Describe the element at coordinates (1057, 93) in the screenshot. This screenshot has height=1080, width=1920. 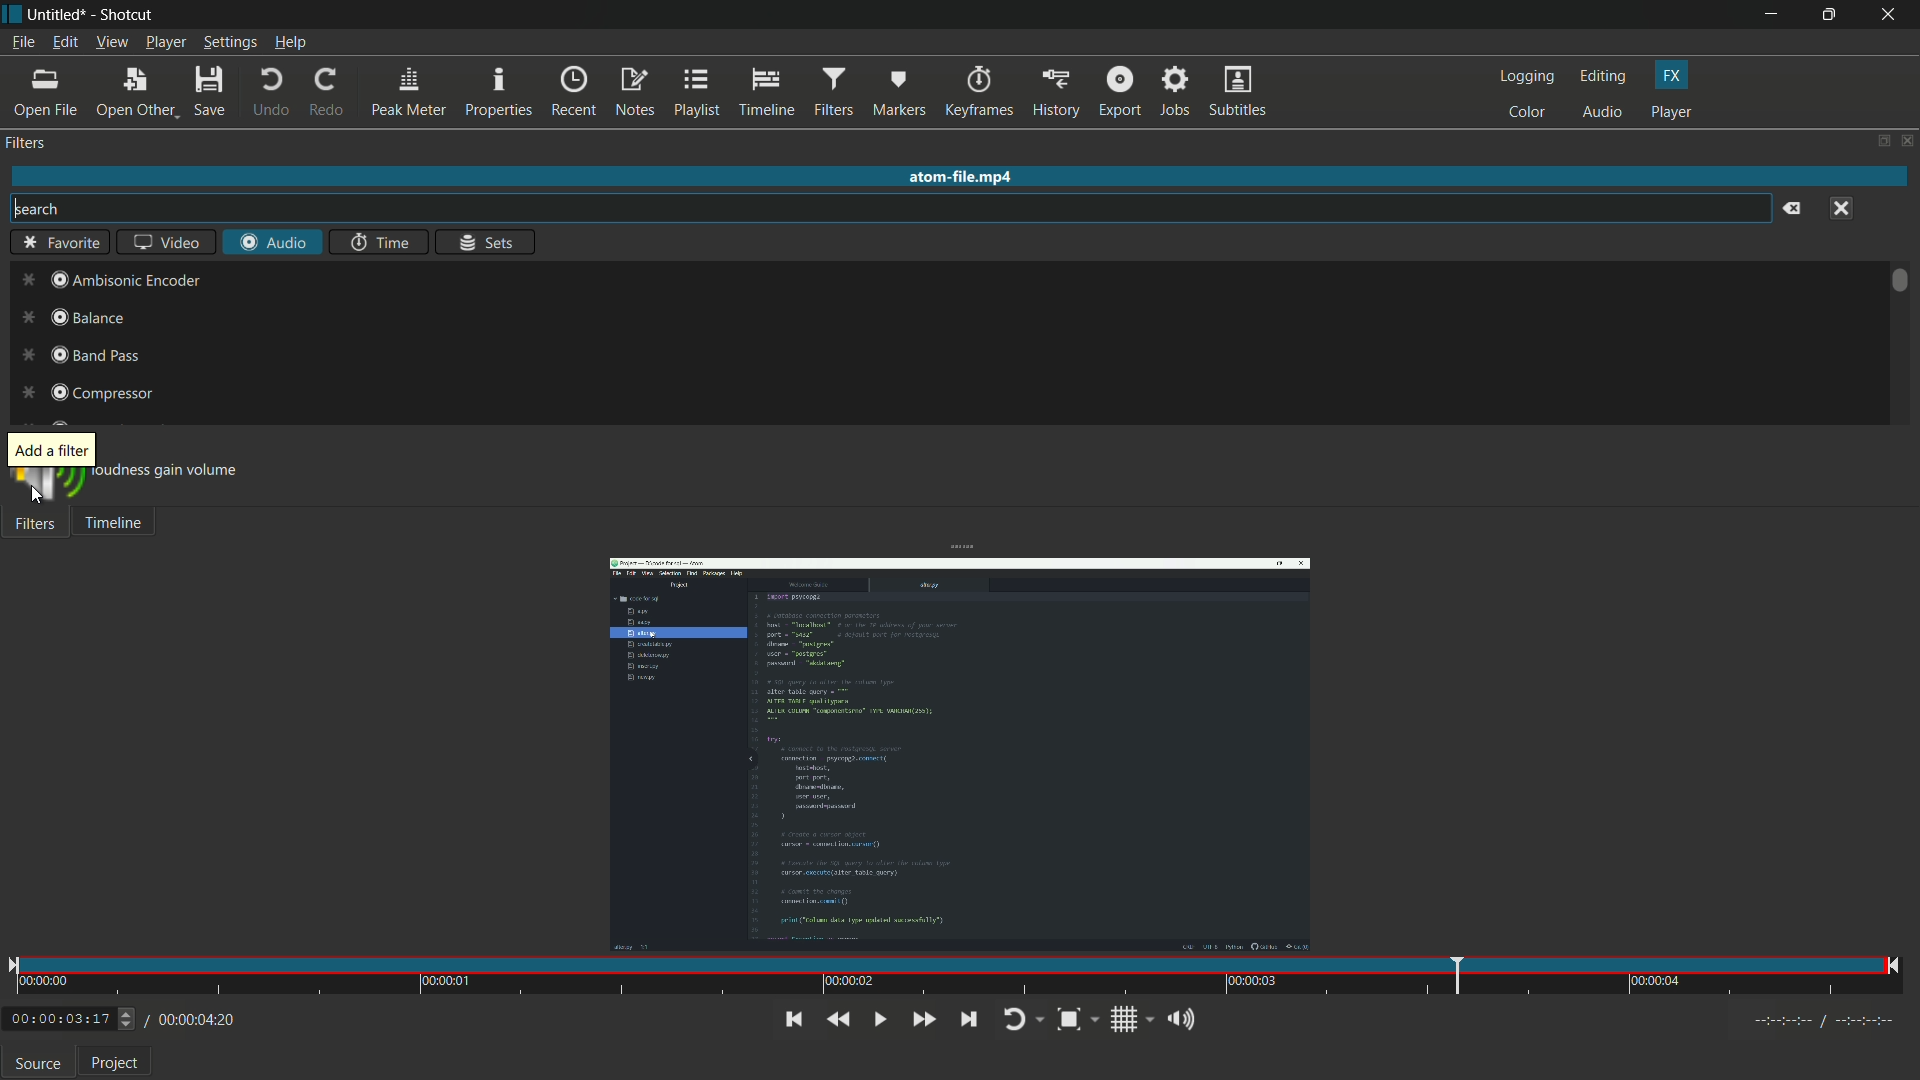
I see `history` at that location.